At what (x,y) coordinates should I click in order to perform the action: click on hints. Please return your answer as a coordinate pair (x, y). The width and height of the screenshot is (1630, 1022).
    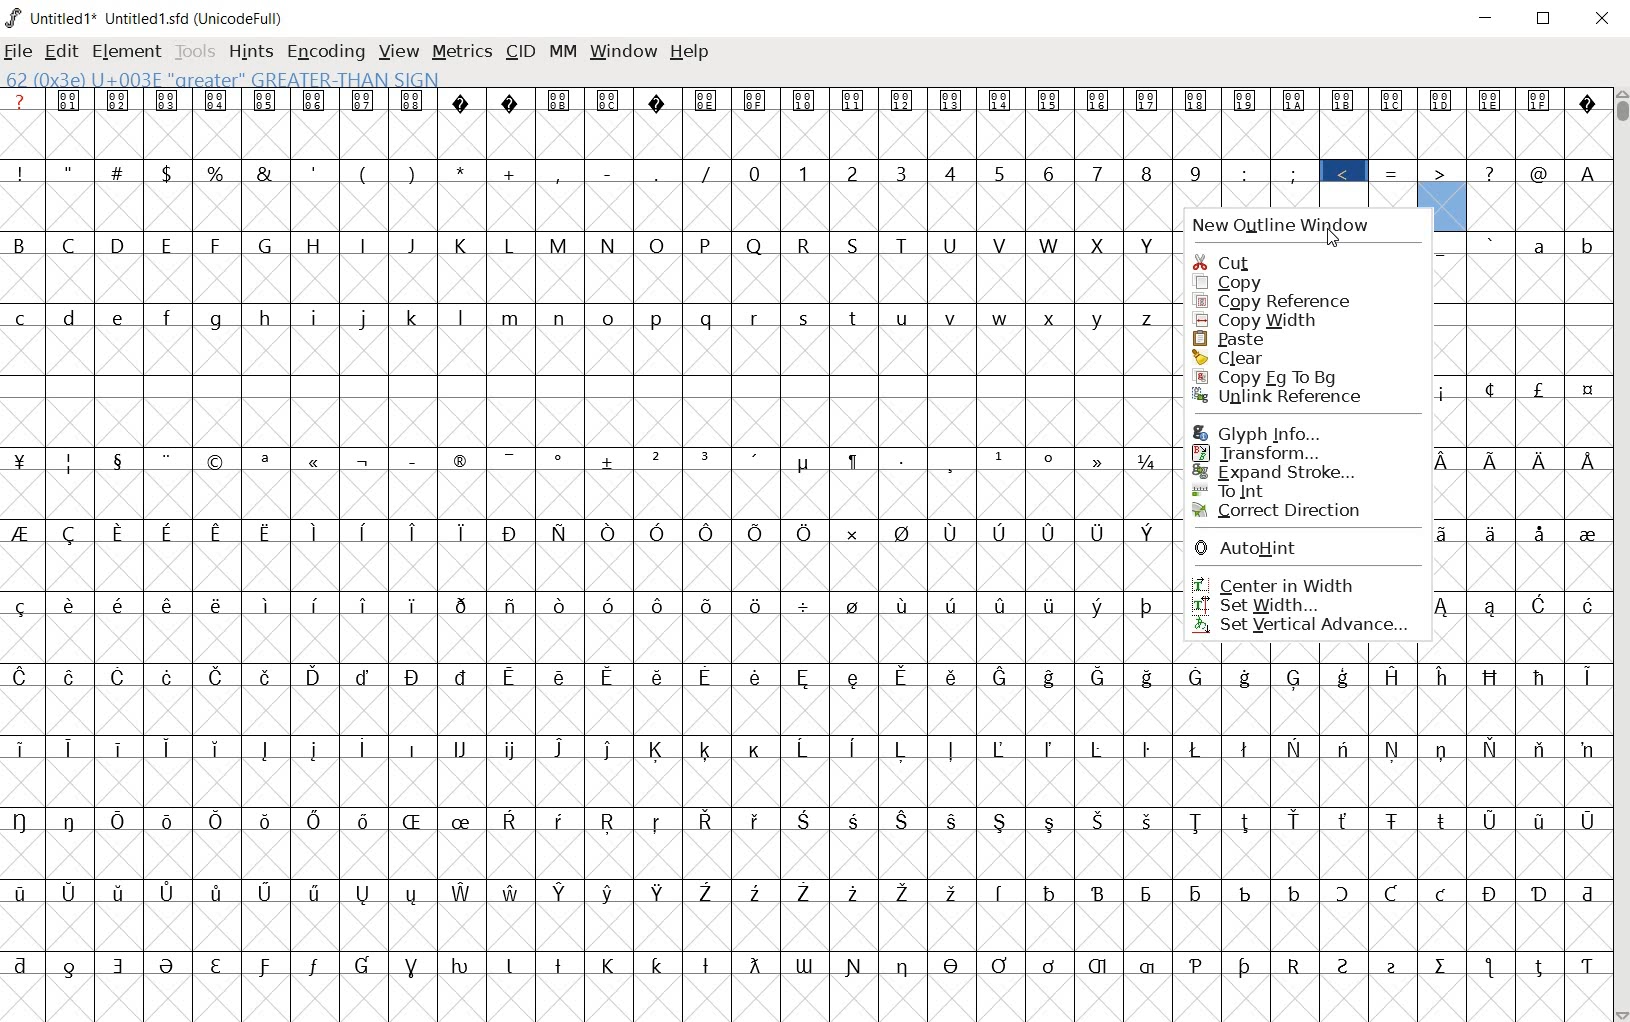
    Looking at the image, I should click on (251, 52).